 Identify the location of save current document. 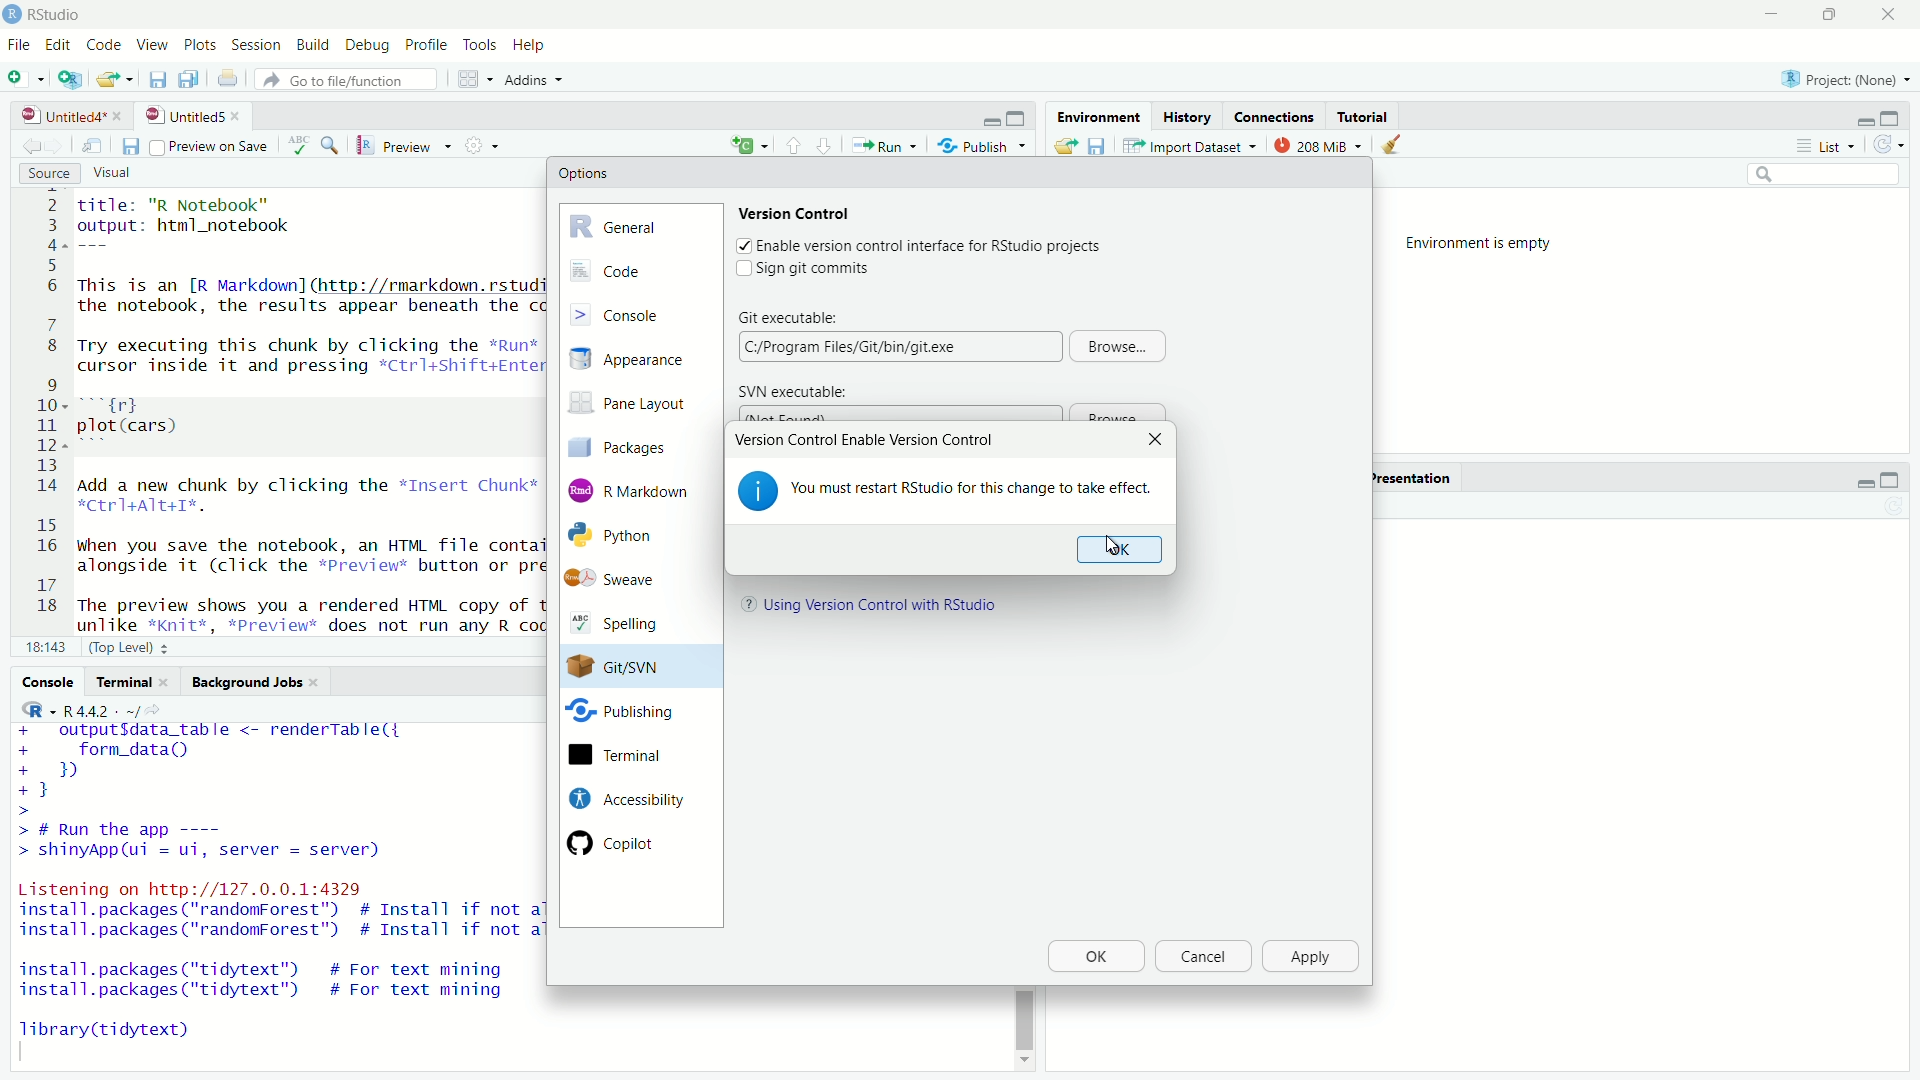
(158, 79).